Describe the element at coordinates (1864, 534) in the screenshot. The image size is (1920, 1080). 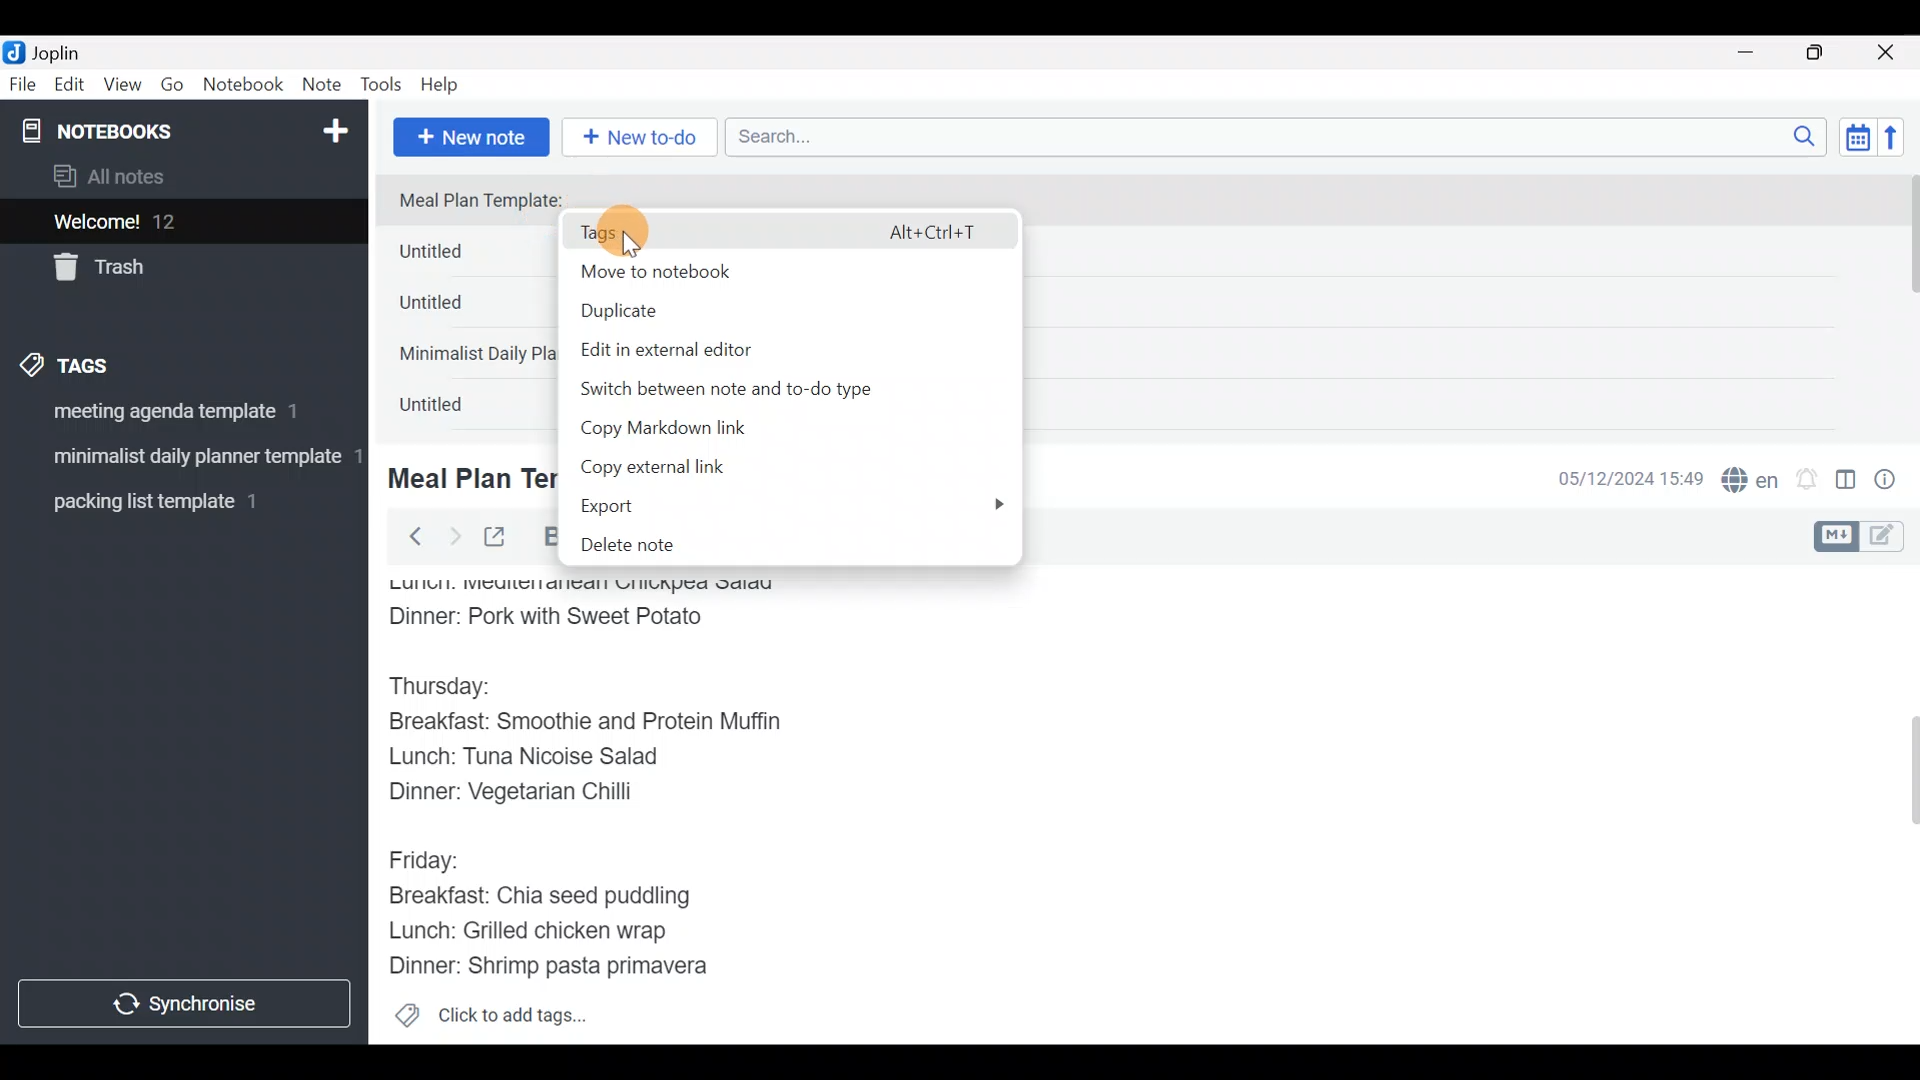
I see `Toggle editors` at that location.